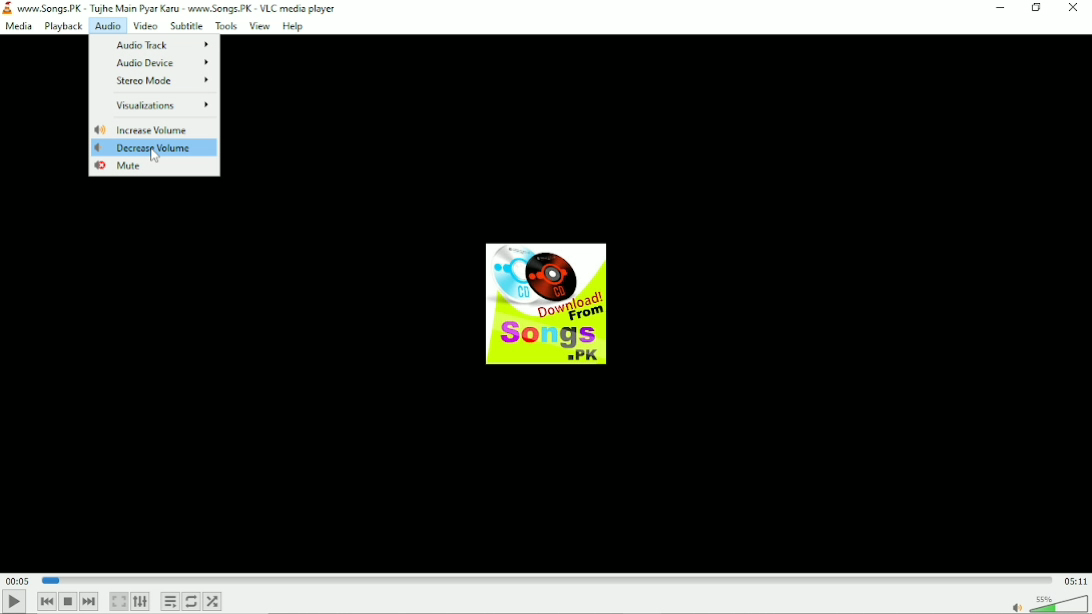 The width and height of the screenshot is (1092, 614). I want to click on Close, so click(1075, 8).